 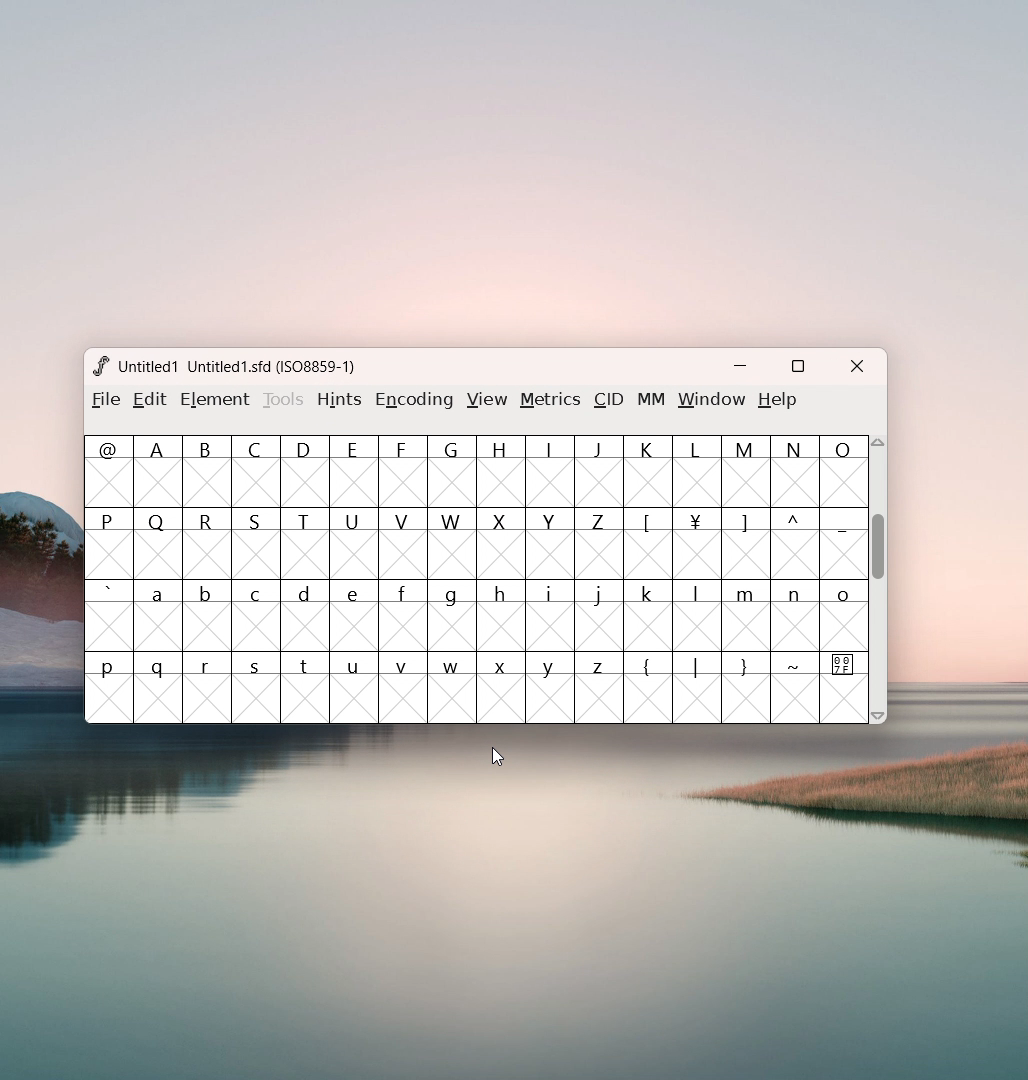 I want to click on g, so click(x=453, y=617).